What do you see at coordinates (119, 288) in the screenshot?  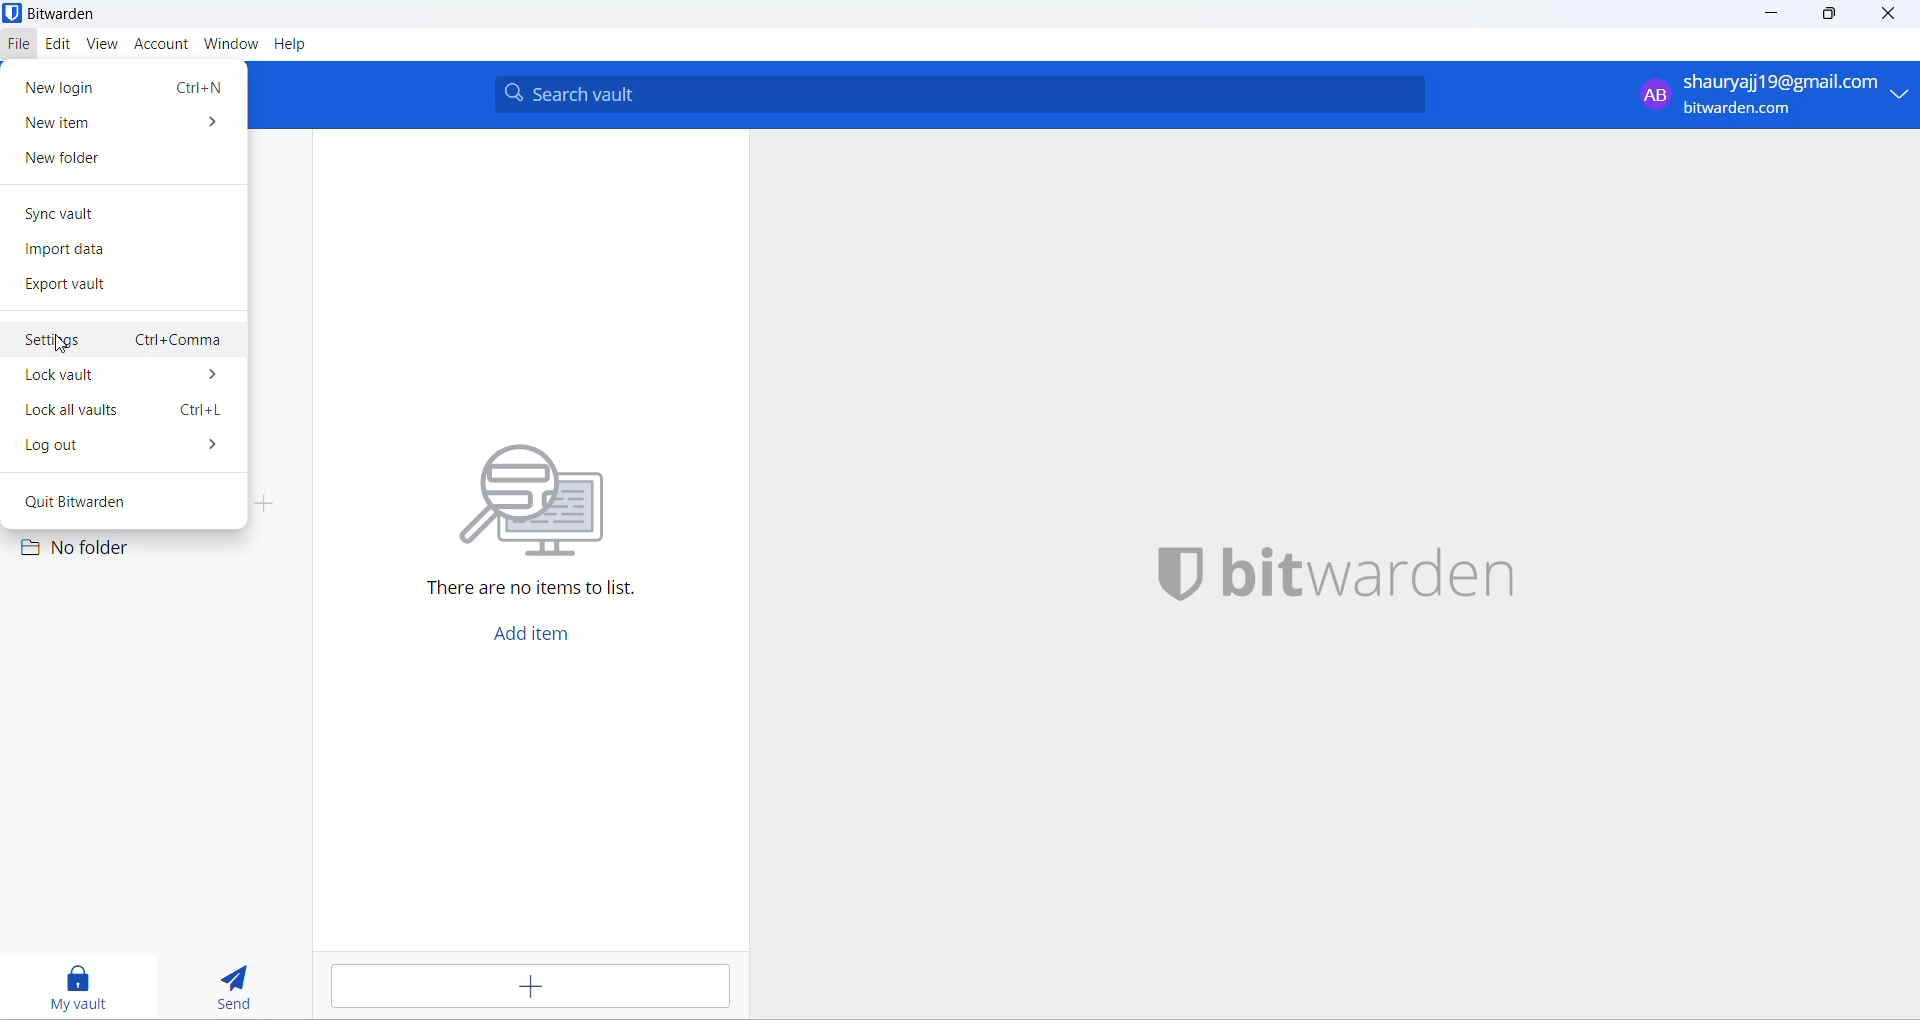 I see `export vault` at bounding box center [119, 288].